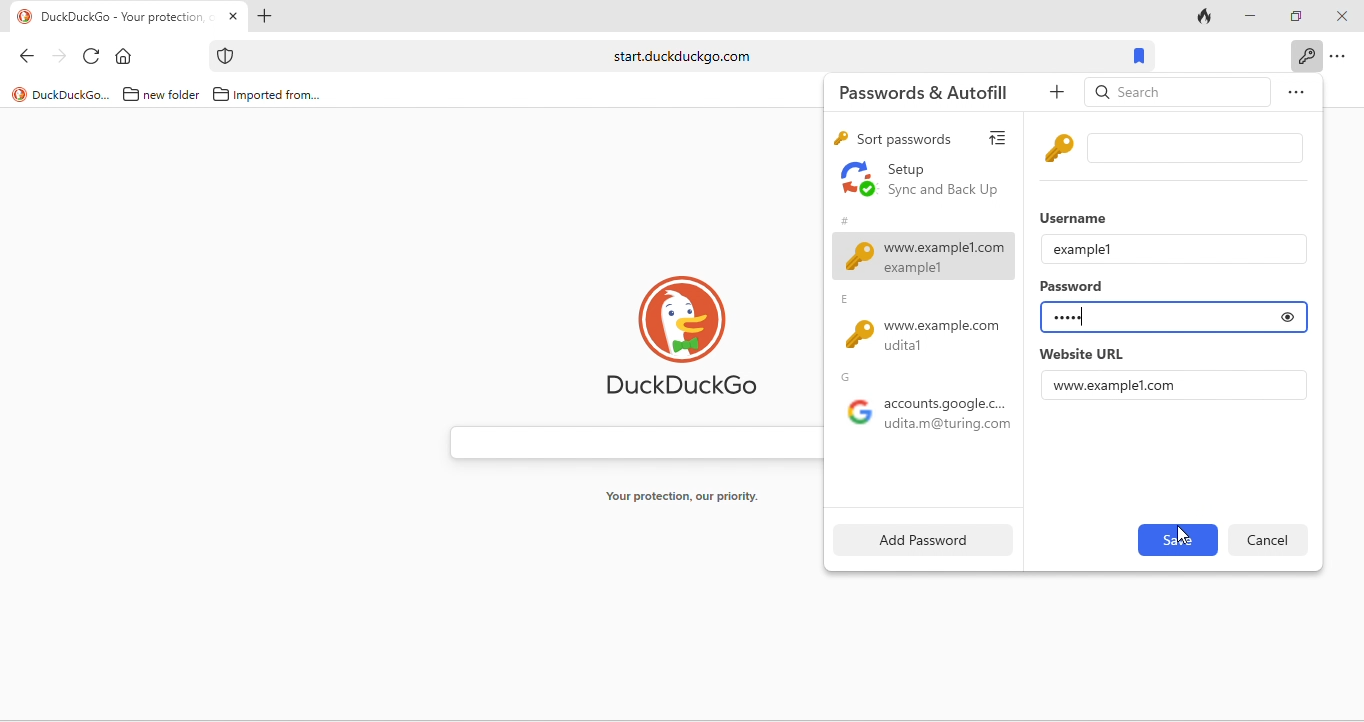  What do you see at coordinates (72, 96) in the screenshot?
I see `duckduckgo...` at bounding box center [72, 96].